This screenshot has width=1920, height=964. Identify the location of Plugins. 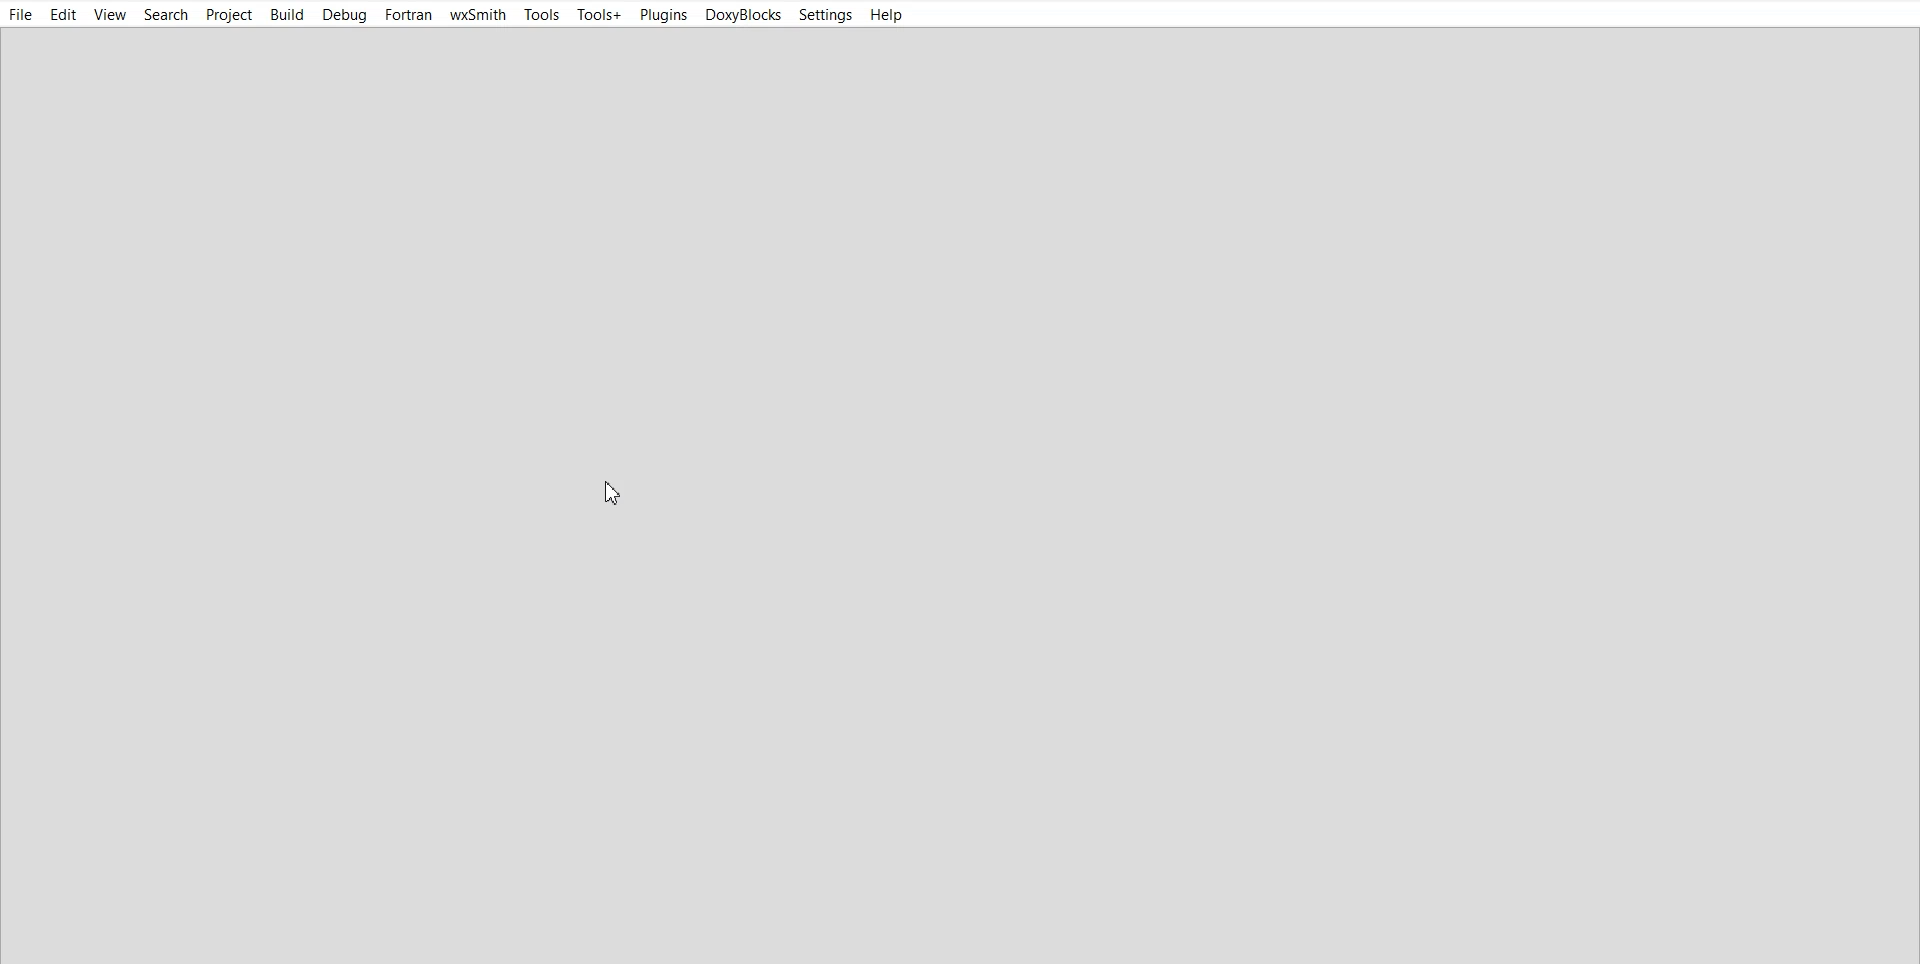
(663, 15).